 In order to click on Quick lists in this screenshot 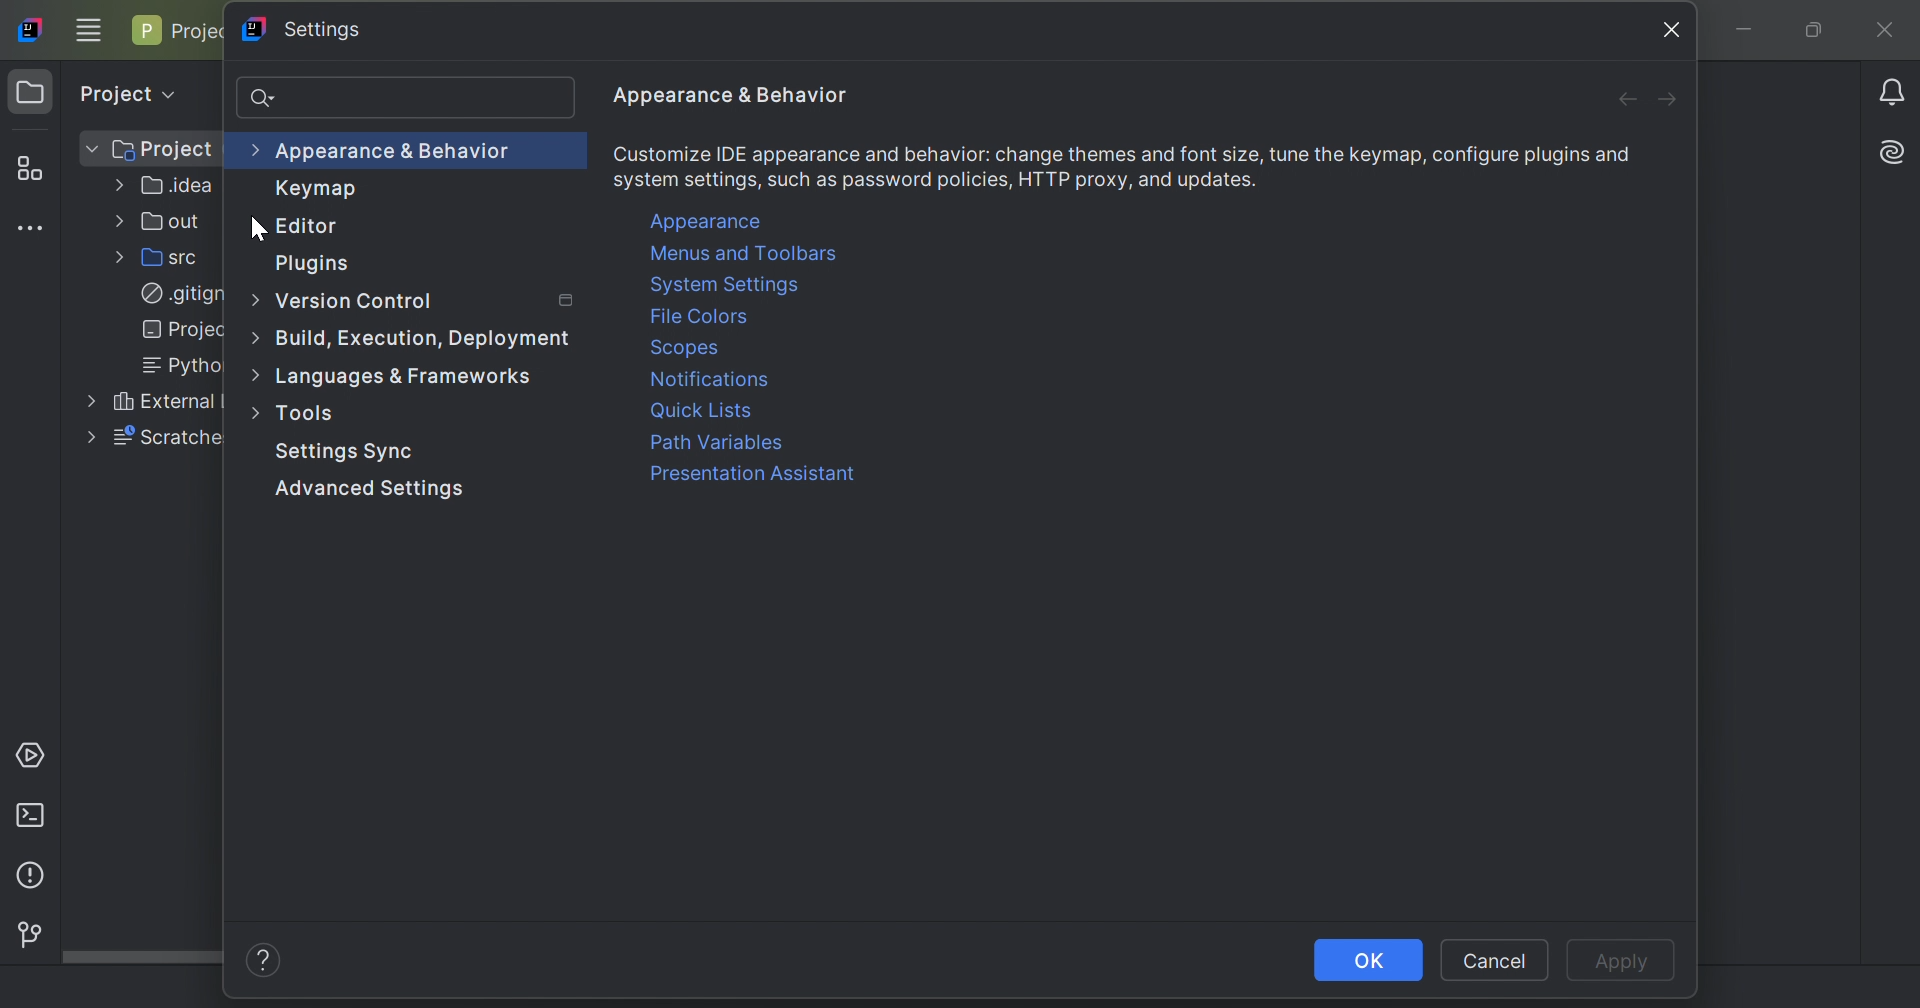, I will do `click(702, 412)`.